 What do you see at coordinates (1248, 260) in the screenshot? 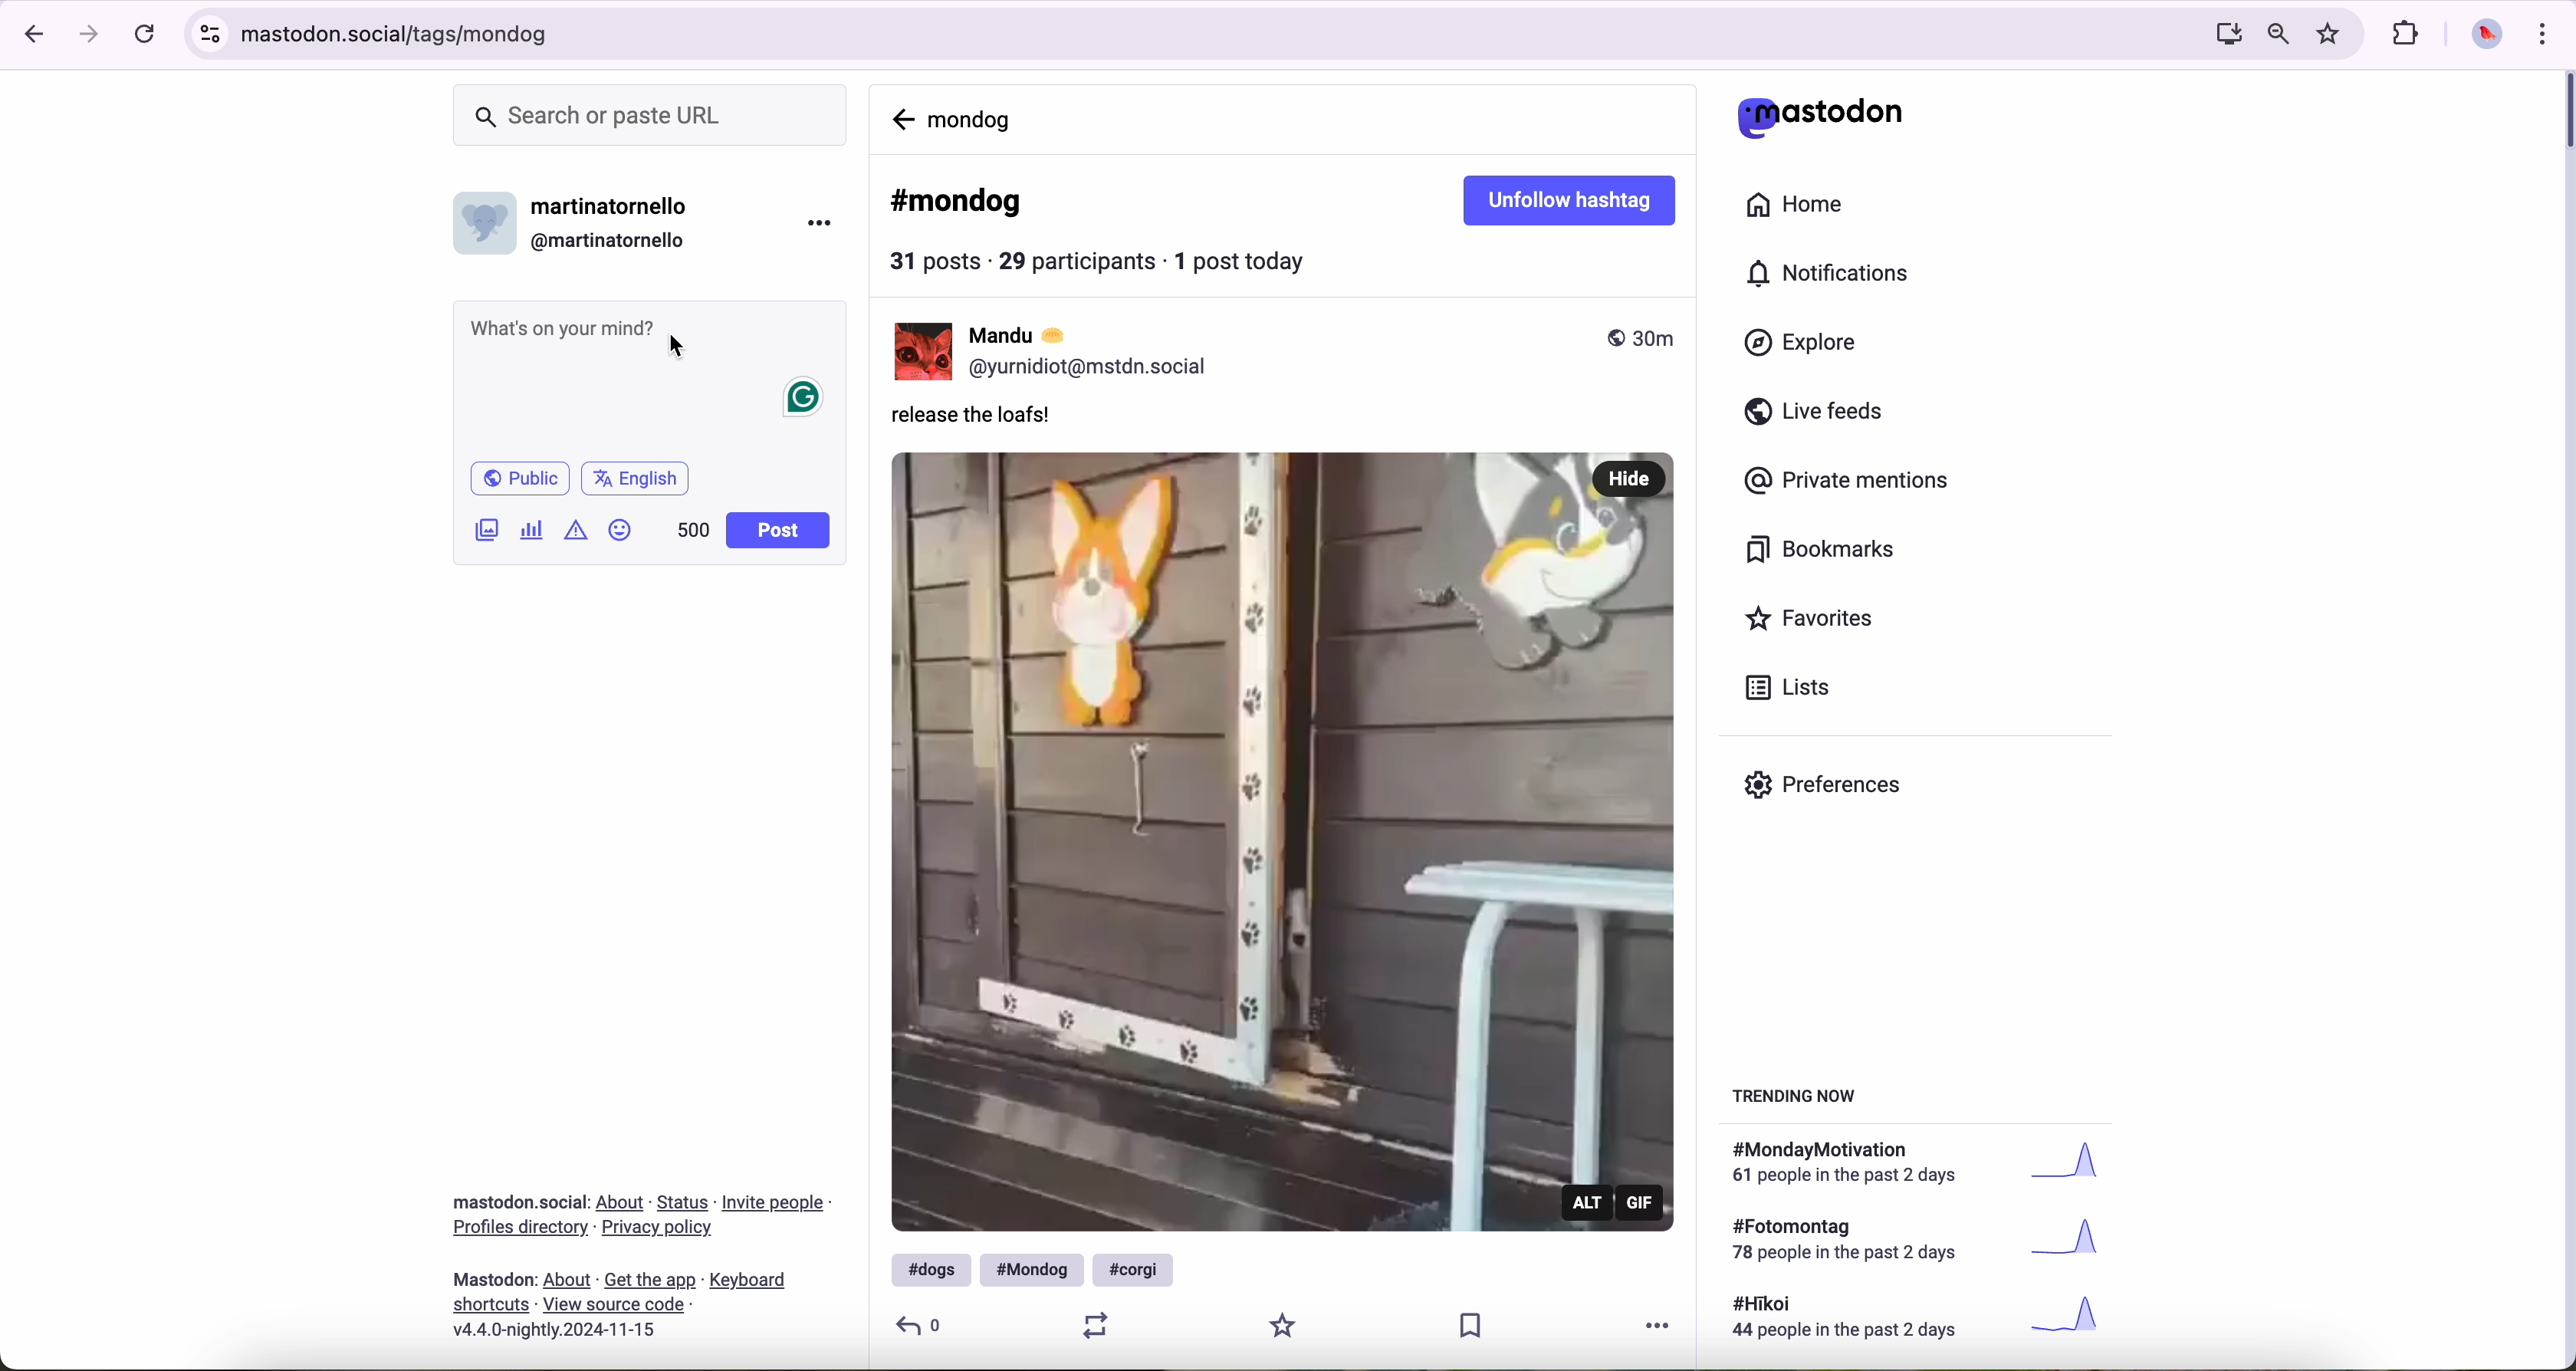
I see `1 post today` at bounding box center [1248, 260].